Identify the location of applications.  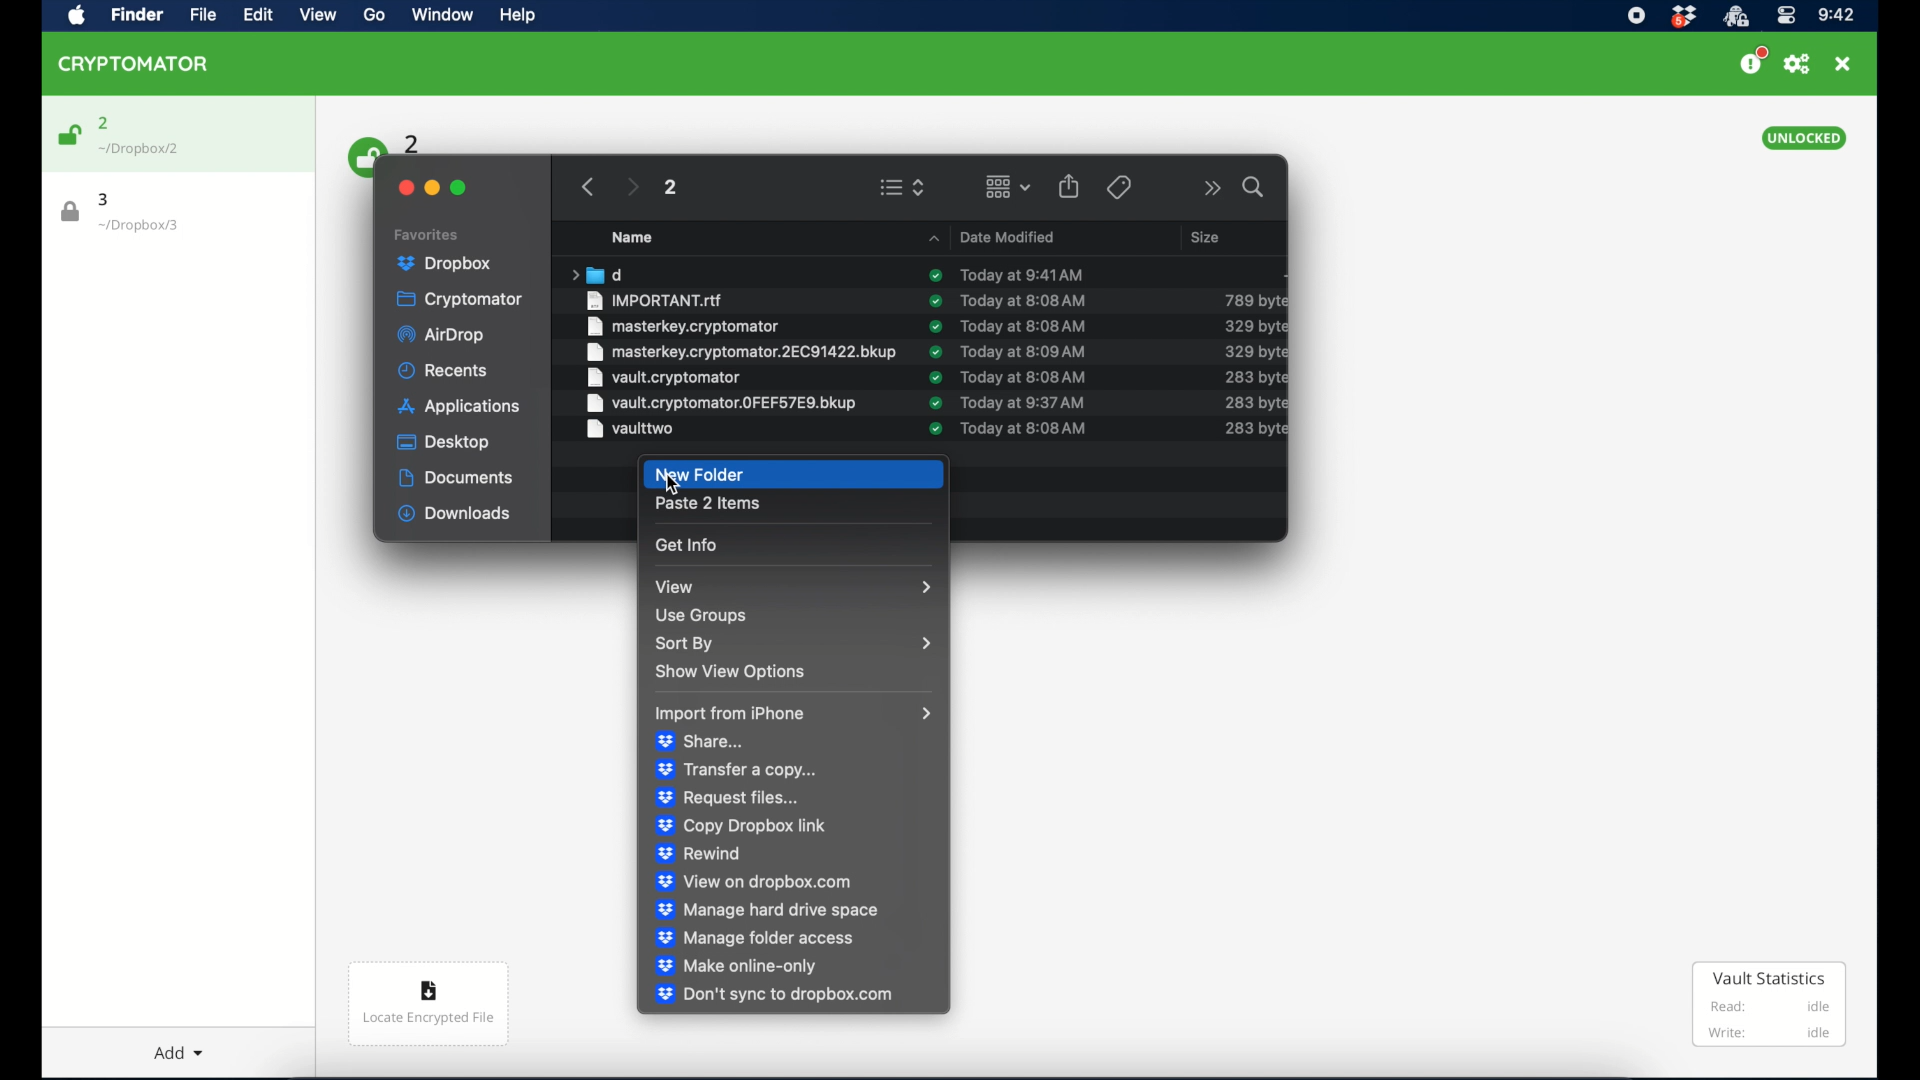
(459, 408).